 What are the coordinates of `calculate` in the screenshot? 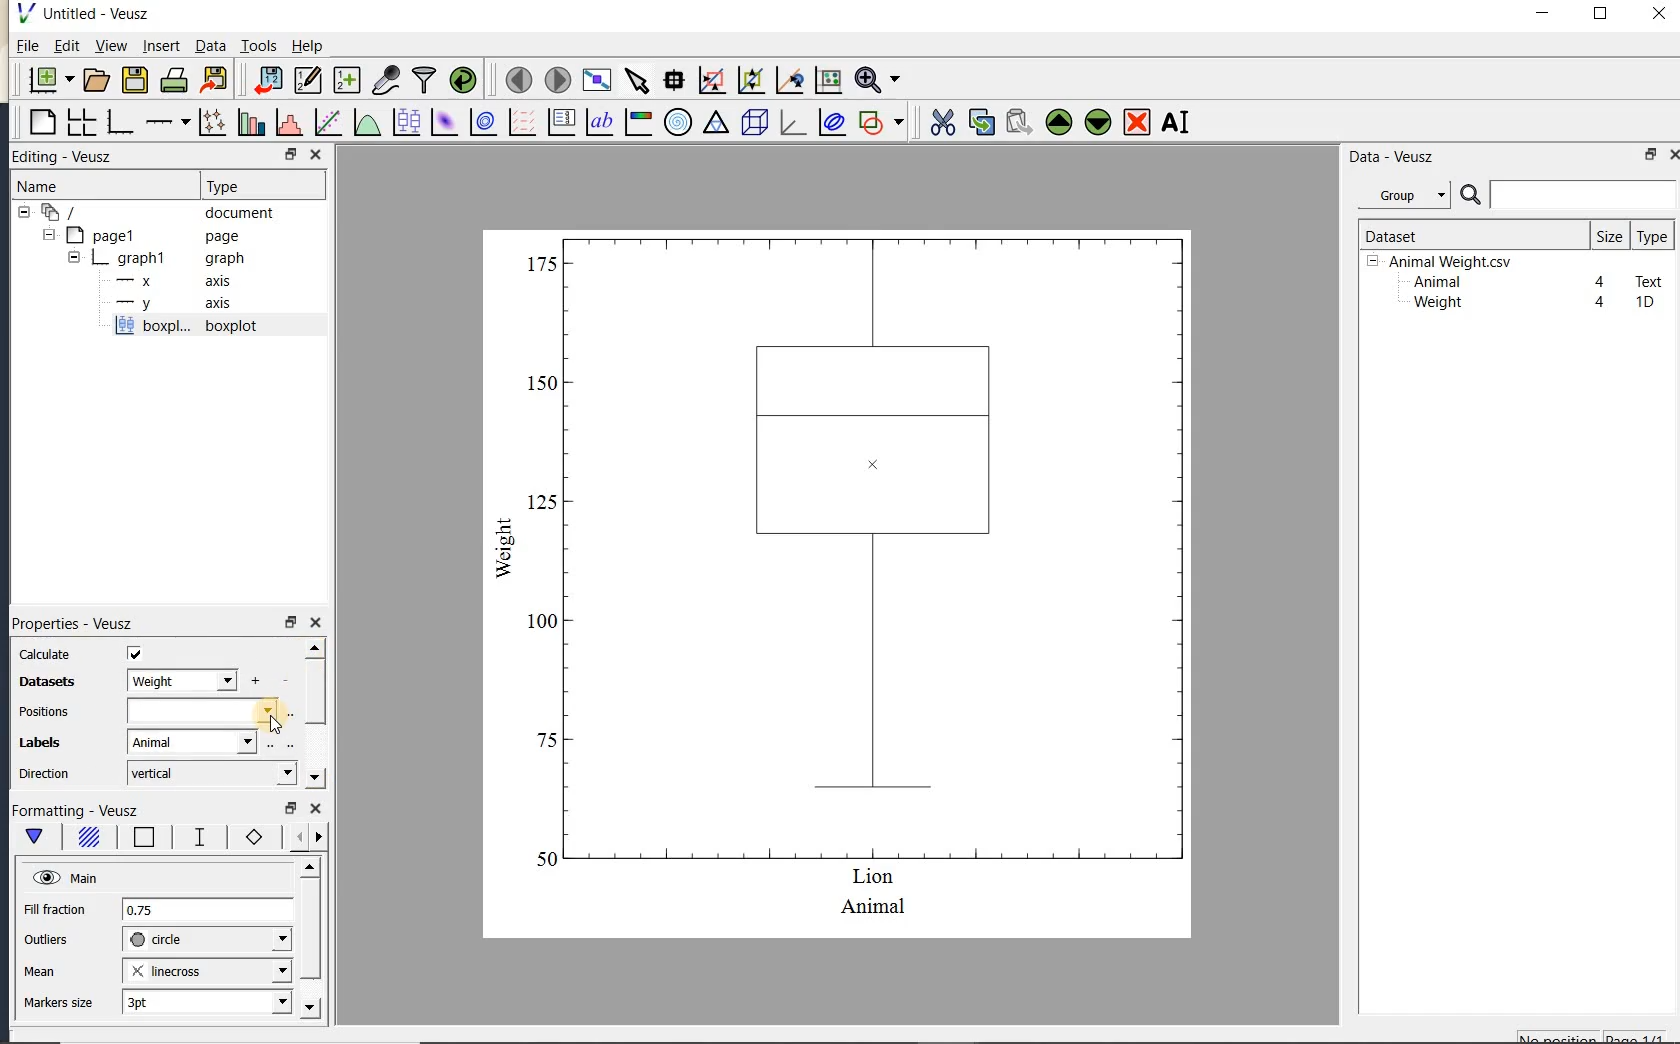 It's located at (47, 656).